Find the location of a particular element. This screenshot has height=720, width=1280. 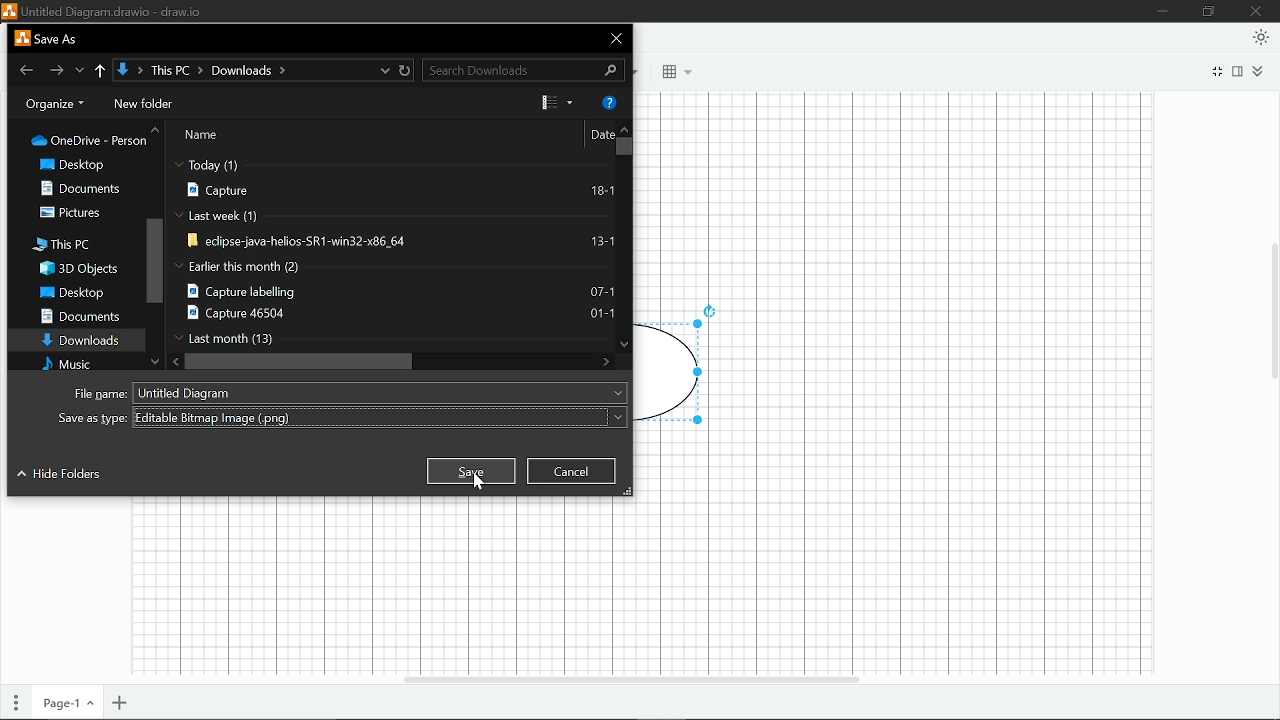

Full screen is located at coordinates (1216, 71).